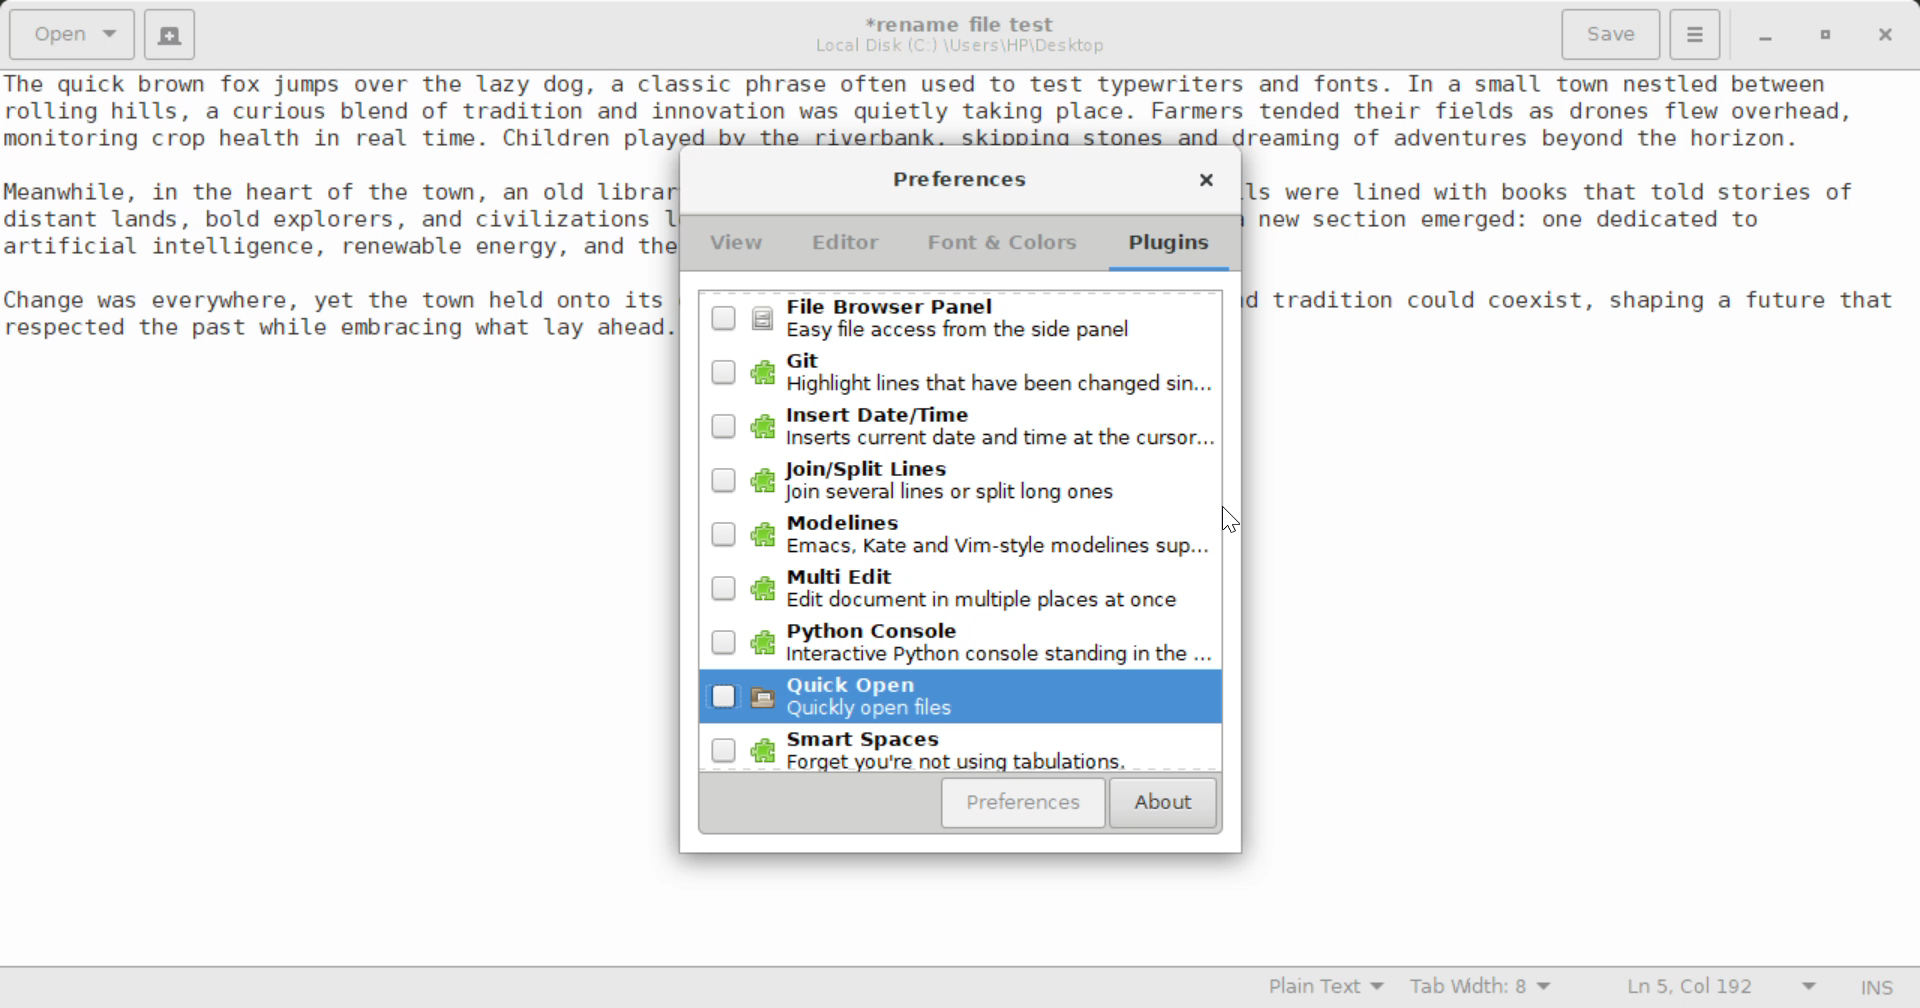  I want to click on Down Arrow to Quickly Open Plugin Button Unselected, so click(965, 699).